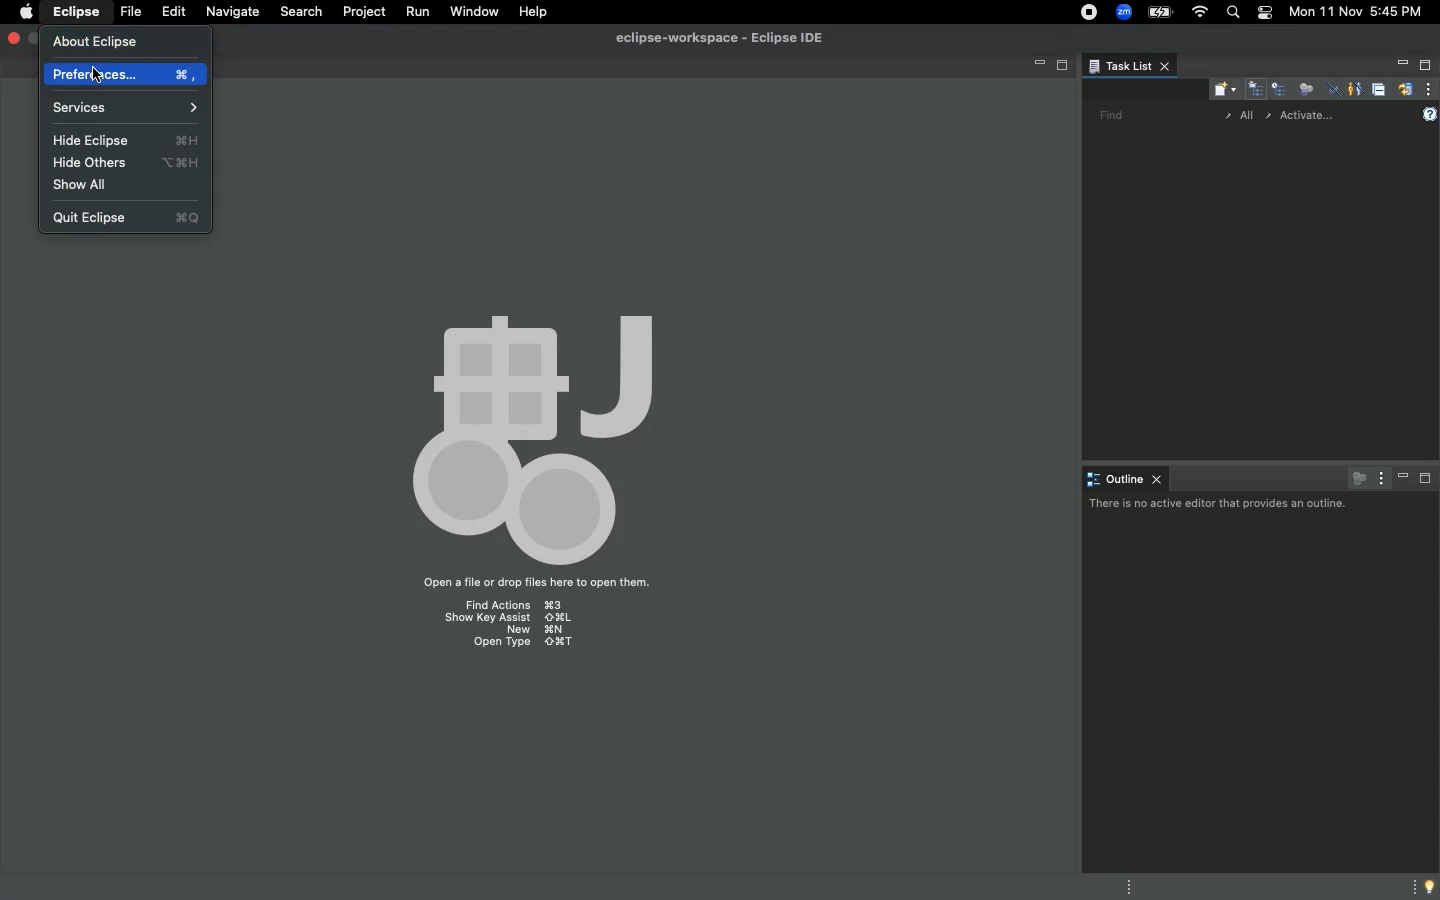  I want to click on Minimize , so click(1399, 66).